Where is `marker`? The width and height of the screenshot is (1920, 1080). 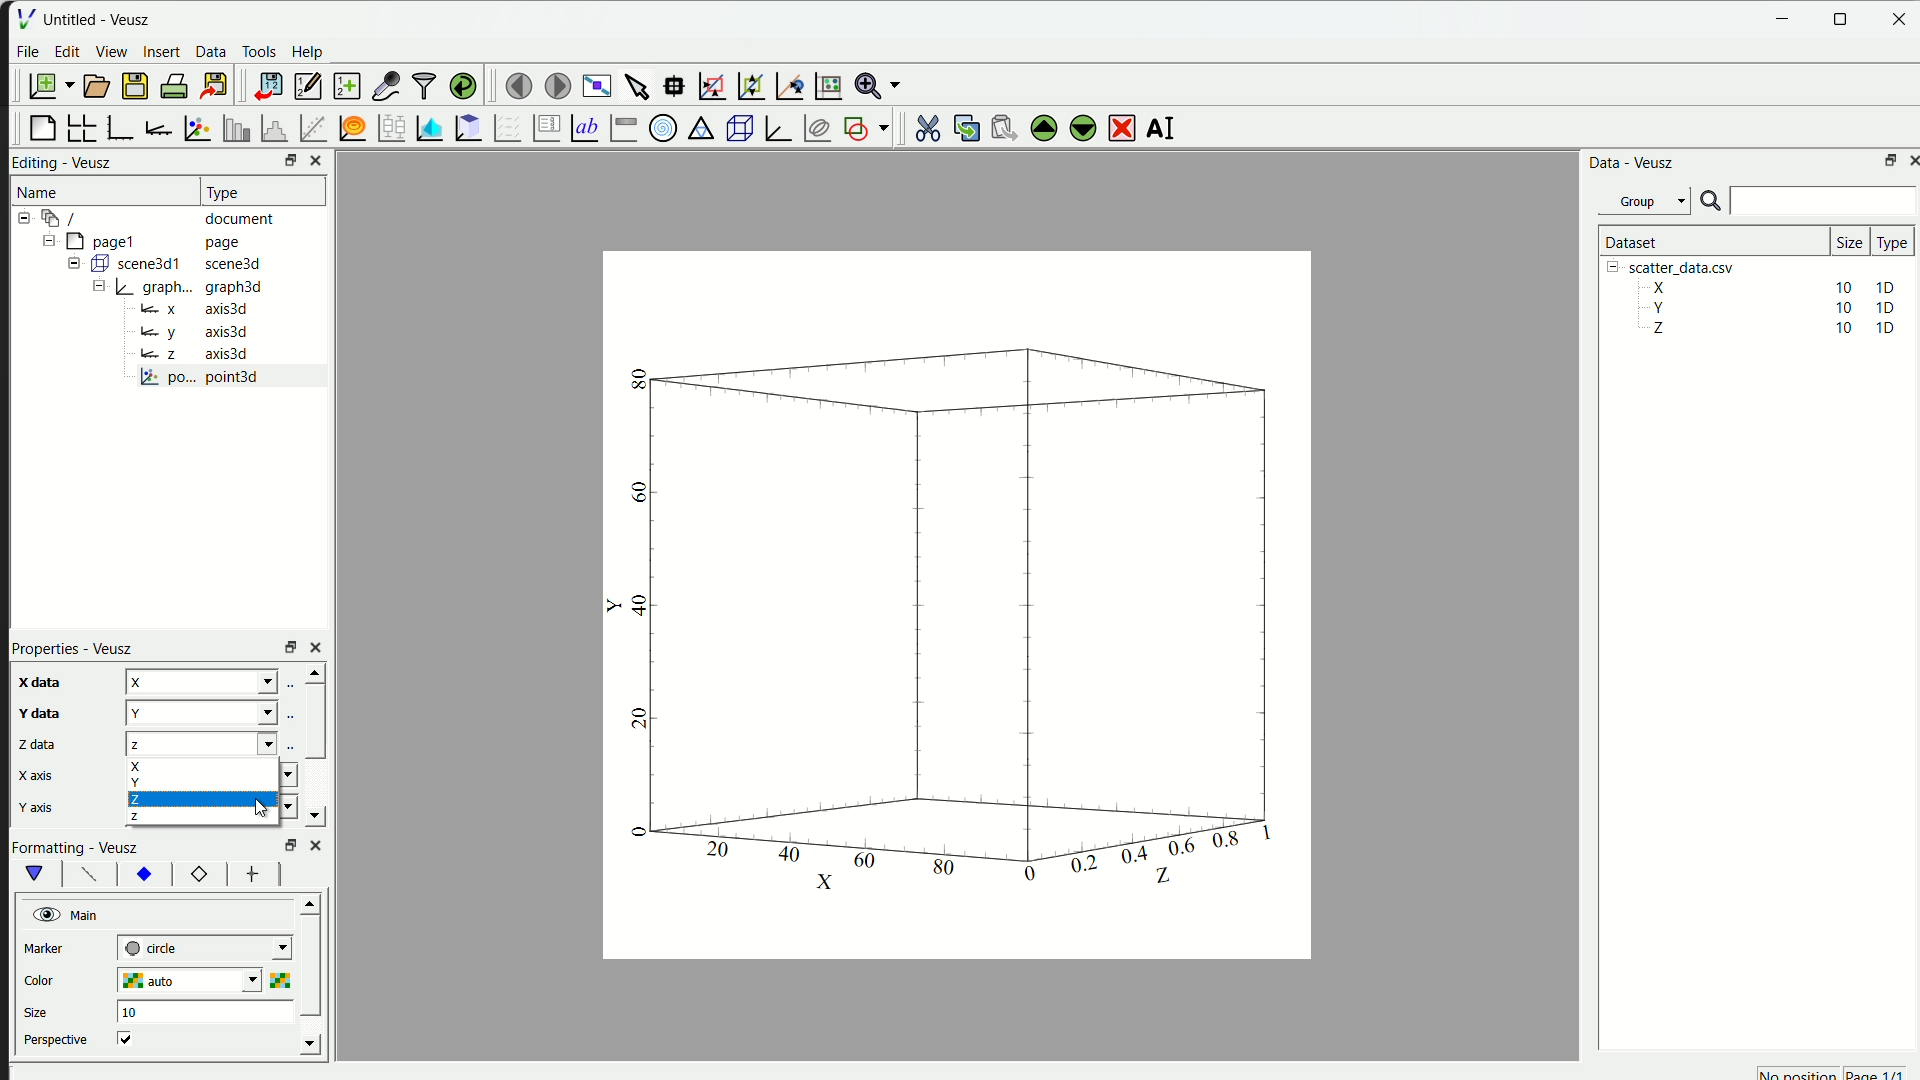
marker is located at coordinates (52, 948).